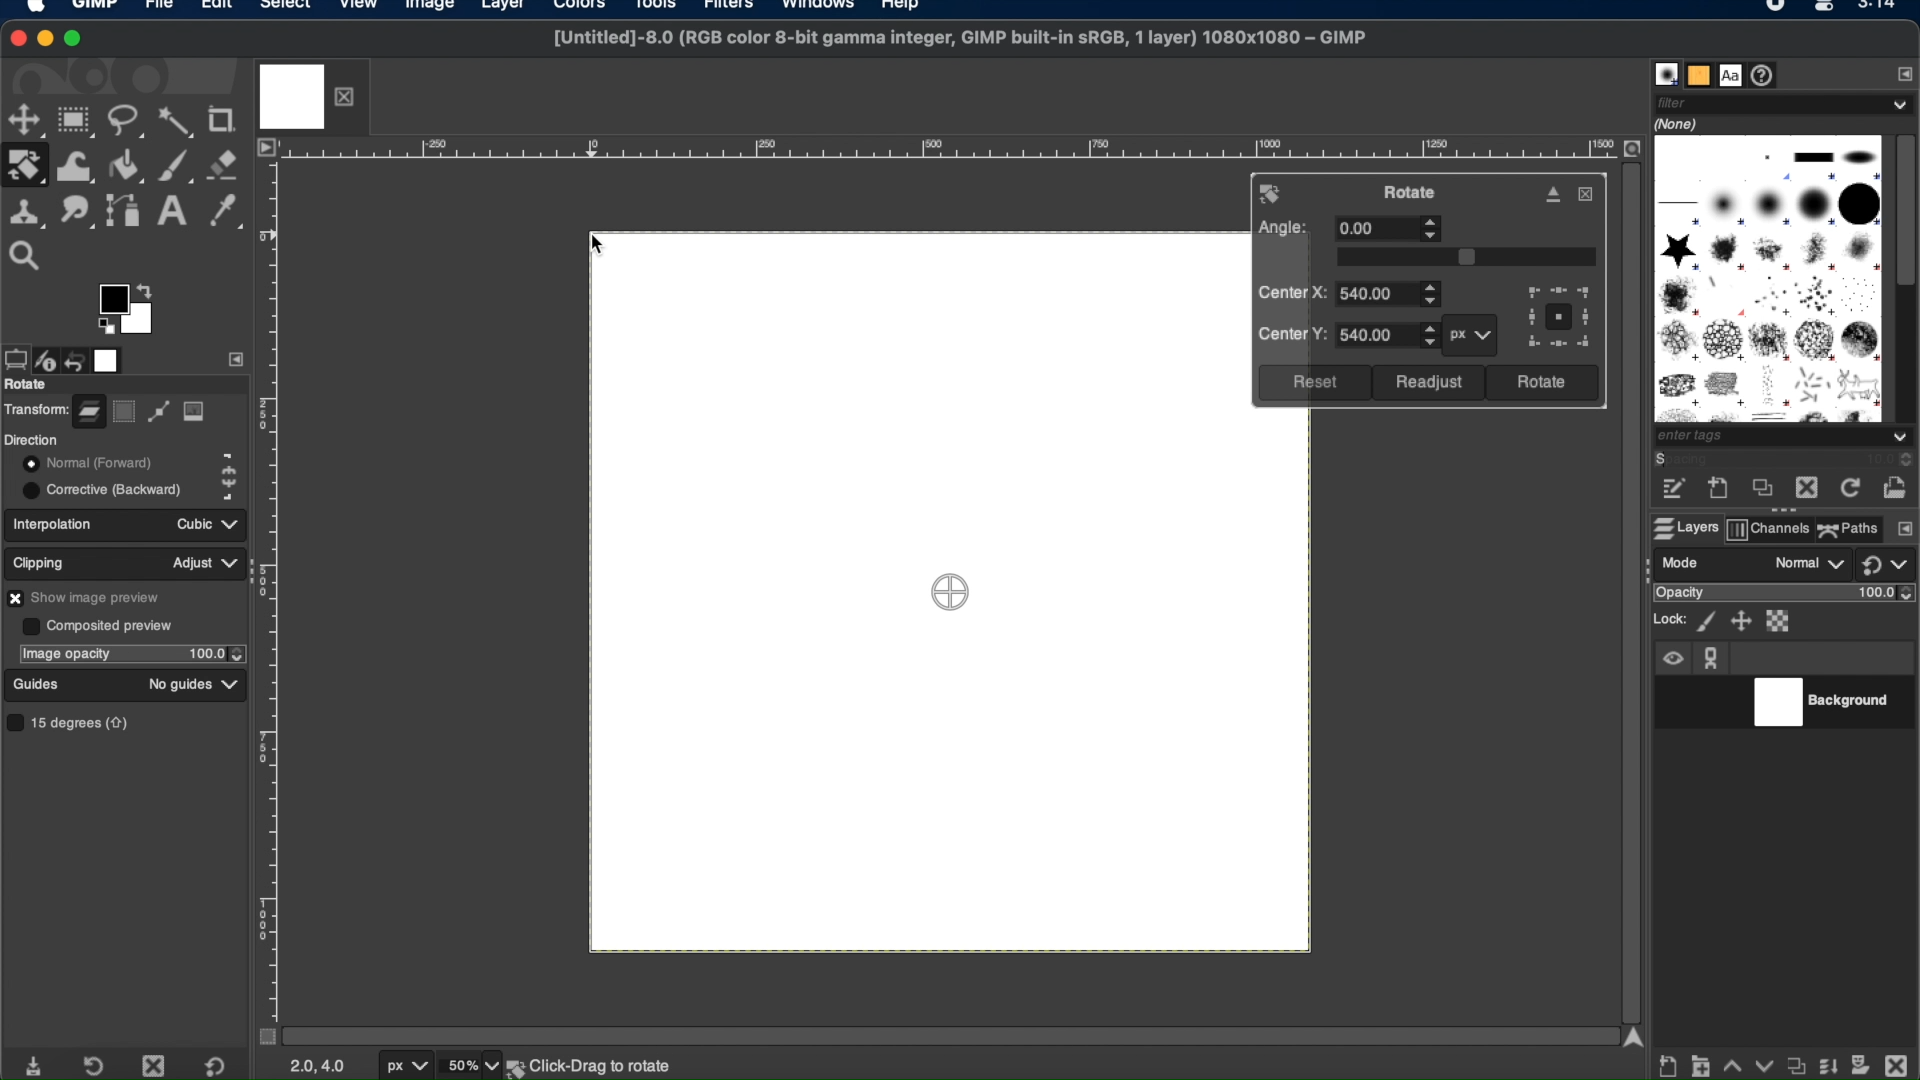 Image resolution: width=1920 pixels, height=1080 pixels. I want to click on create a new brush, so click(1719, 490).